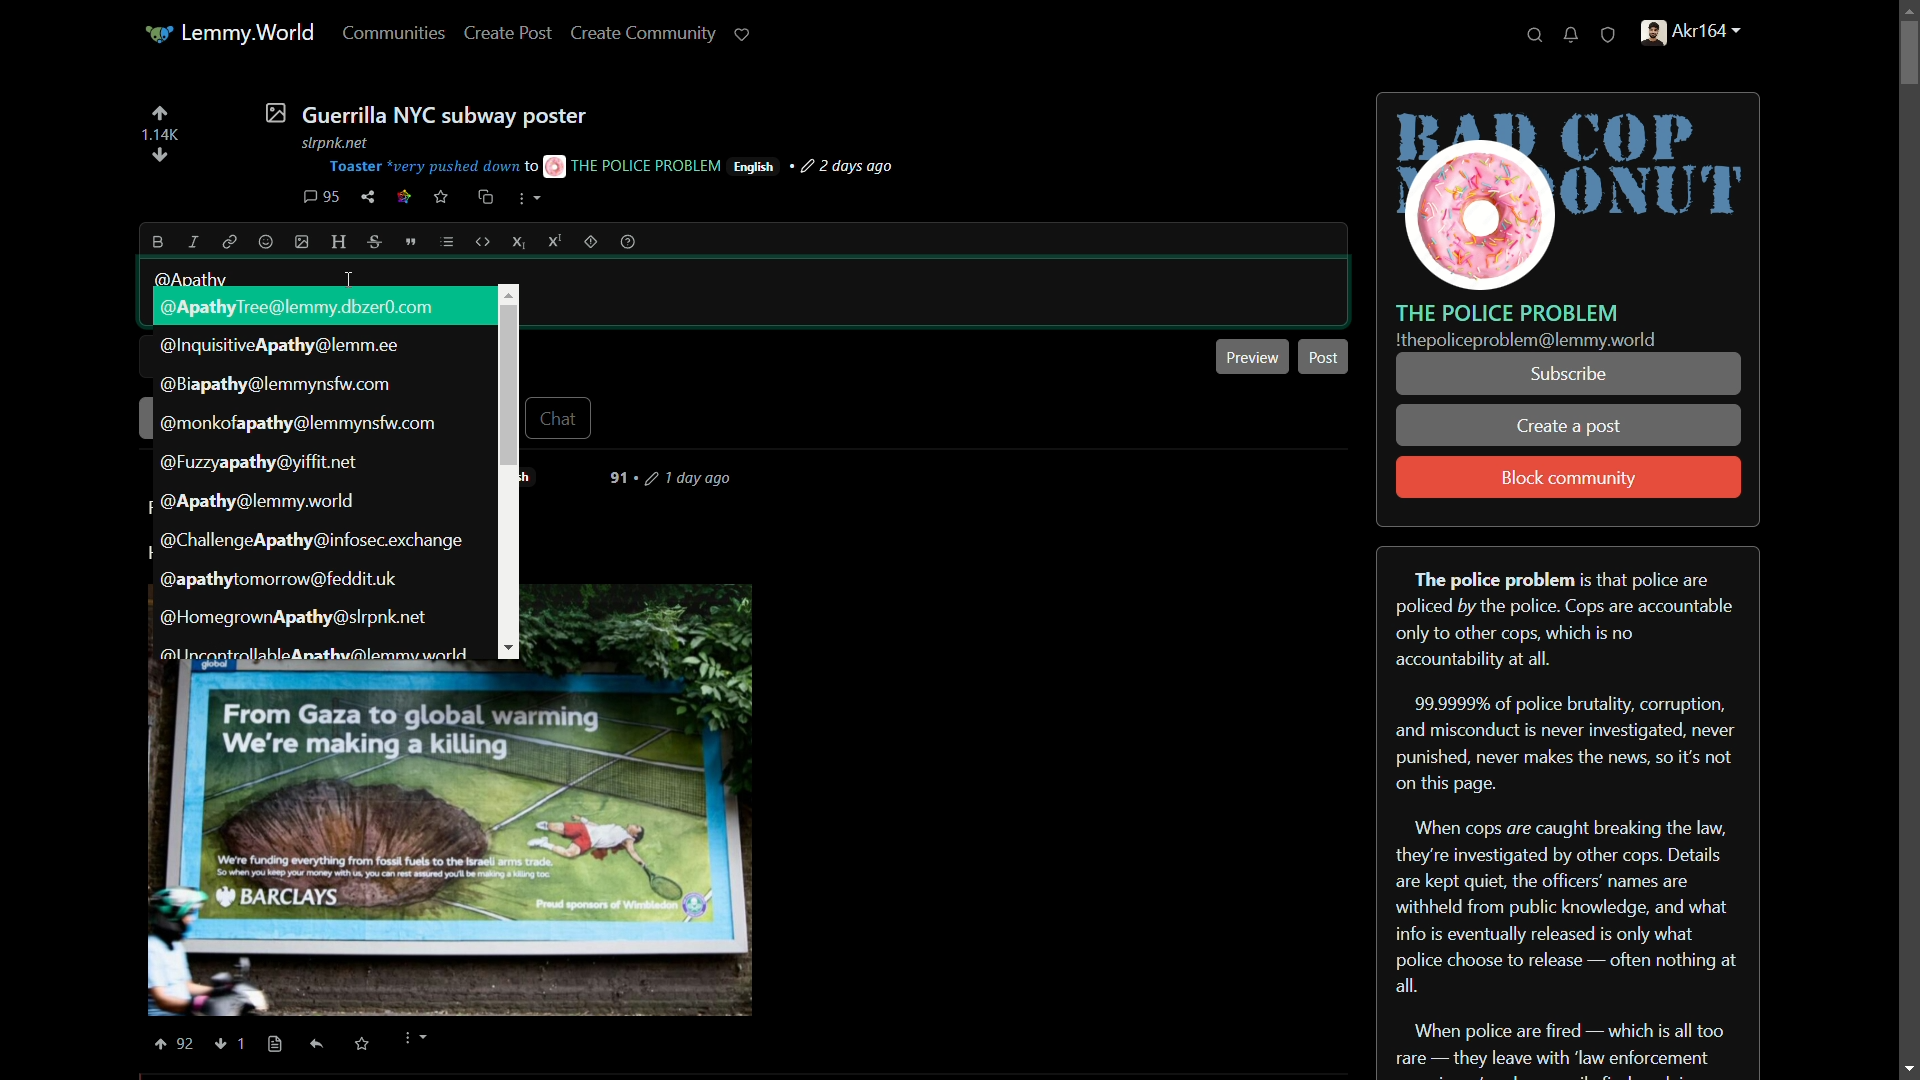 The width and height of the screenshot is (1920, 1080). I want to click on strikethrough, so click(377, 243).